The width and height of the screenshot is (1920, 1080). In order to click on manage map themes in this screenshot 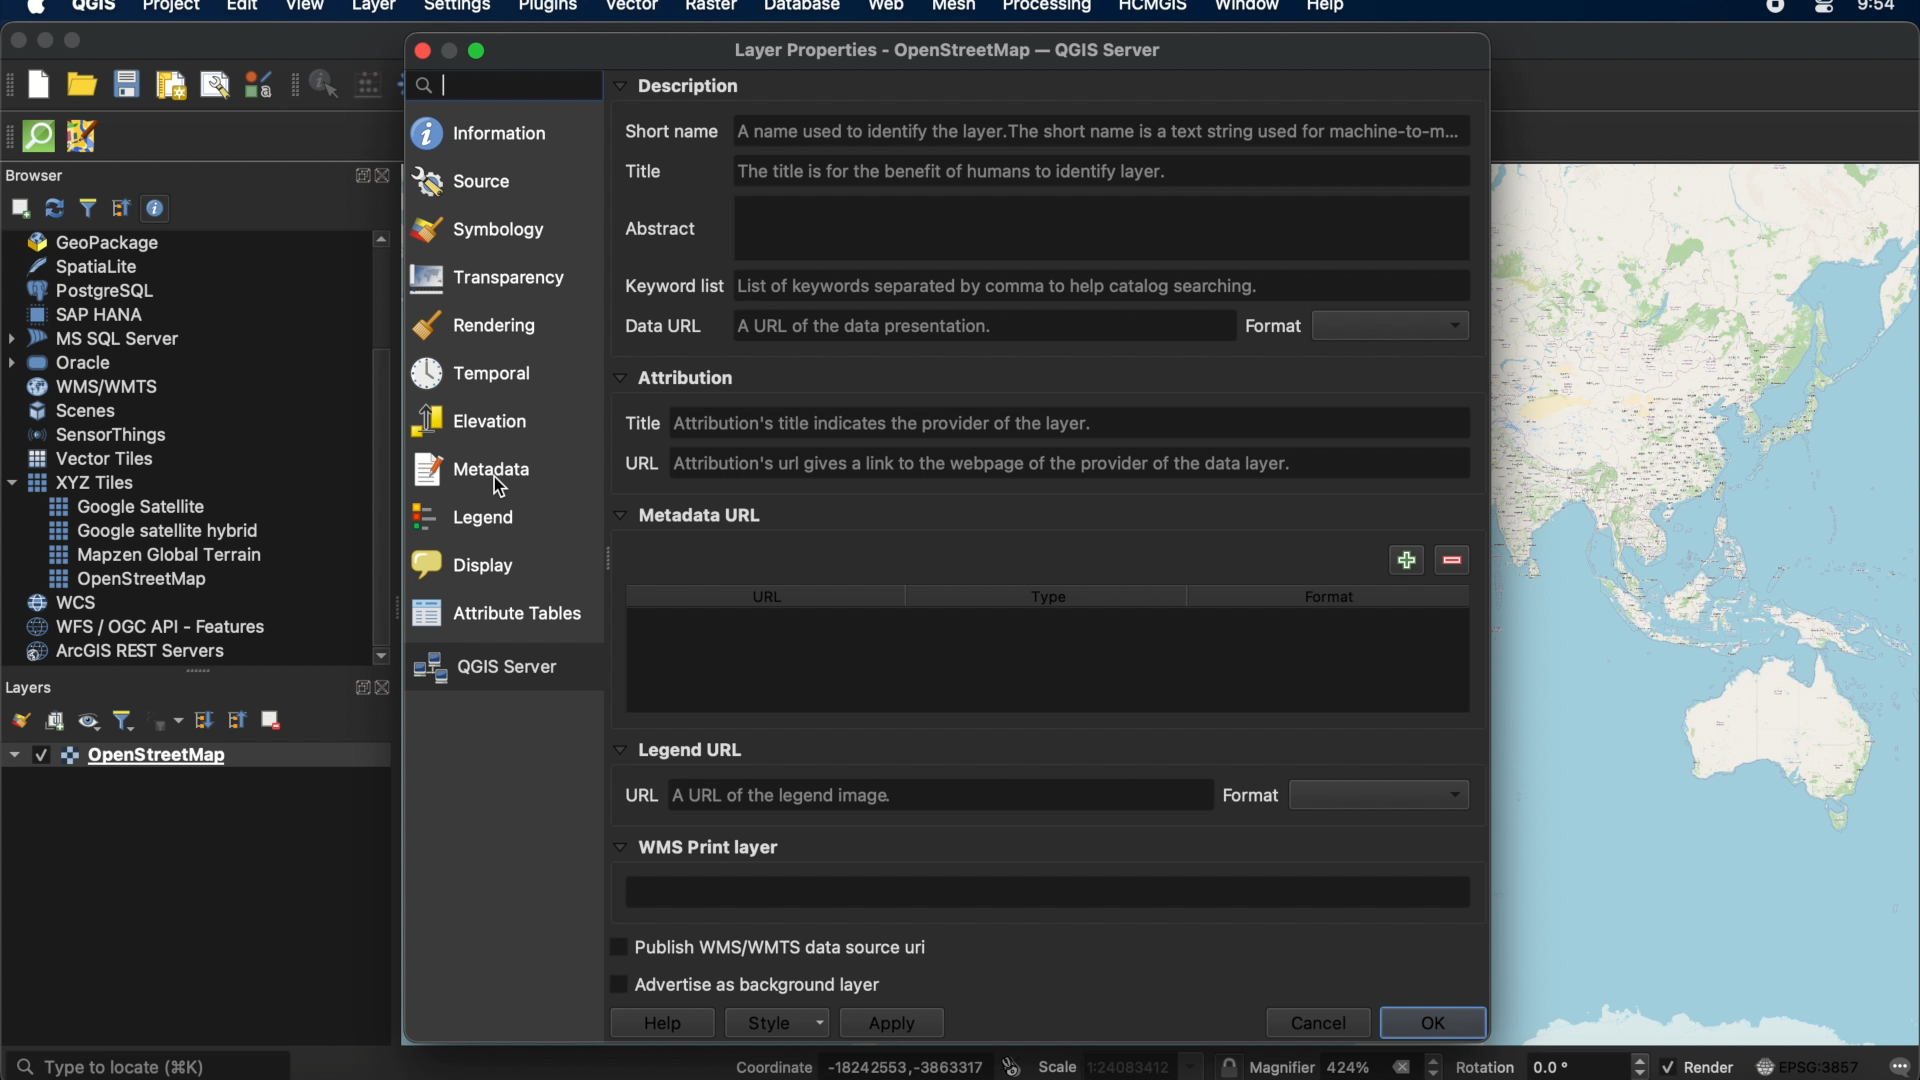, I will do `click(87, 722)`.